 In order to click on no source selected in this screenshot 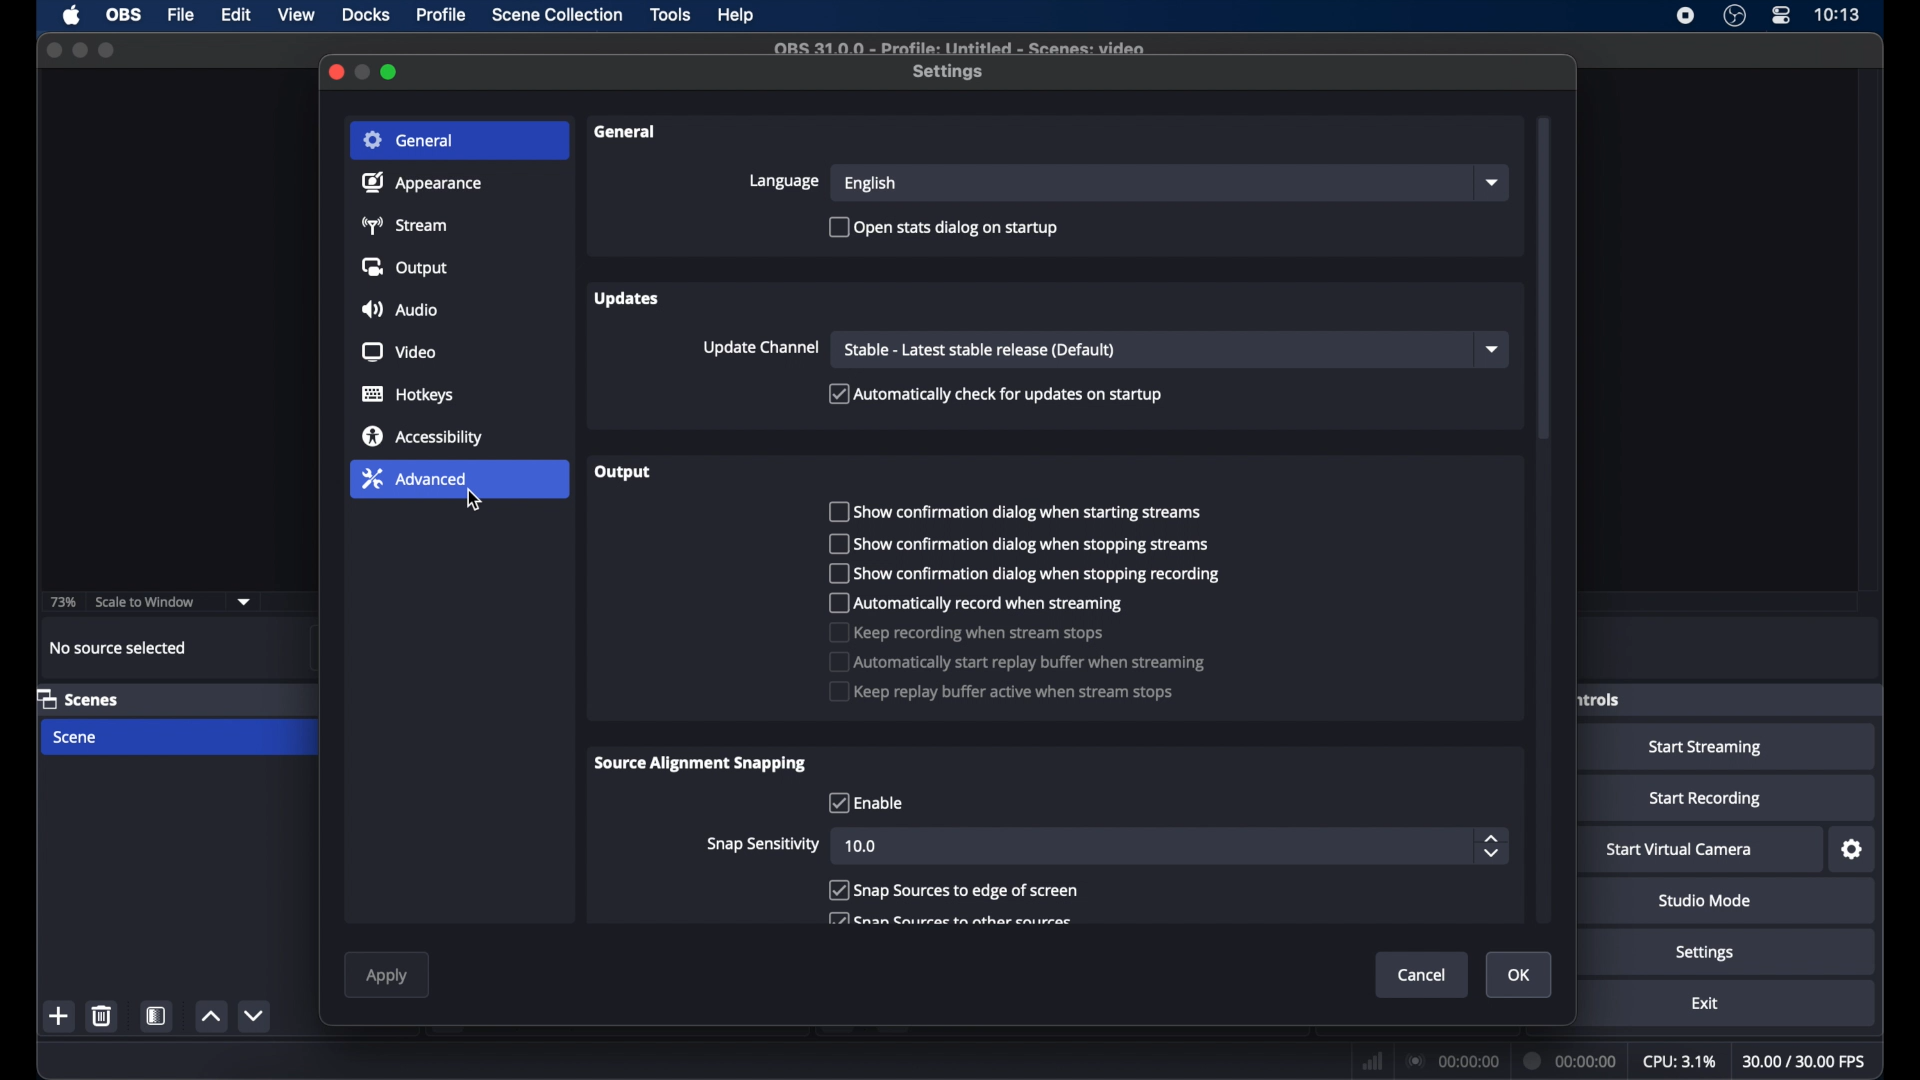, I will do `click(119, 648)`.